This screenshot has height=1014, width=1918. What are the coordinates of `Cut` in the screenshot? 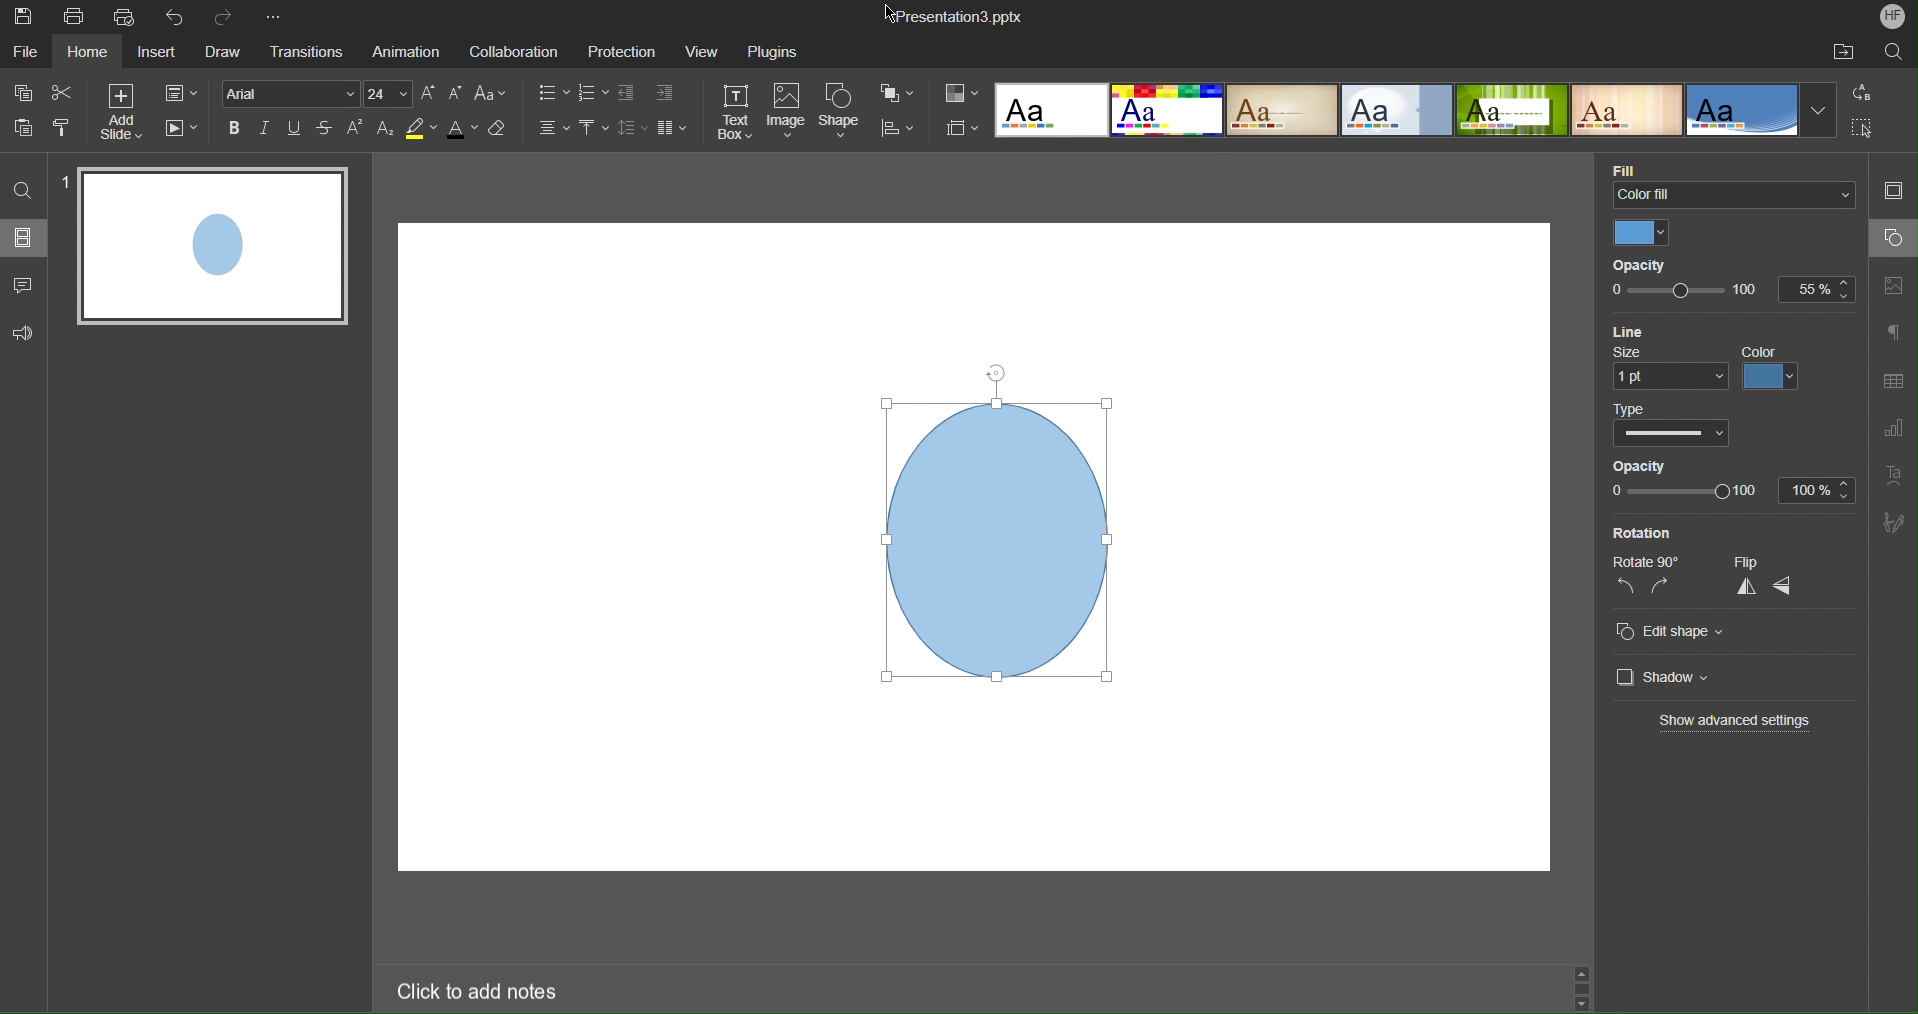 It's located at (64, 93).